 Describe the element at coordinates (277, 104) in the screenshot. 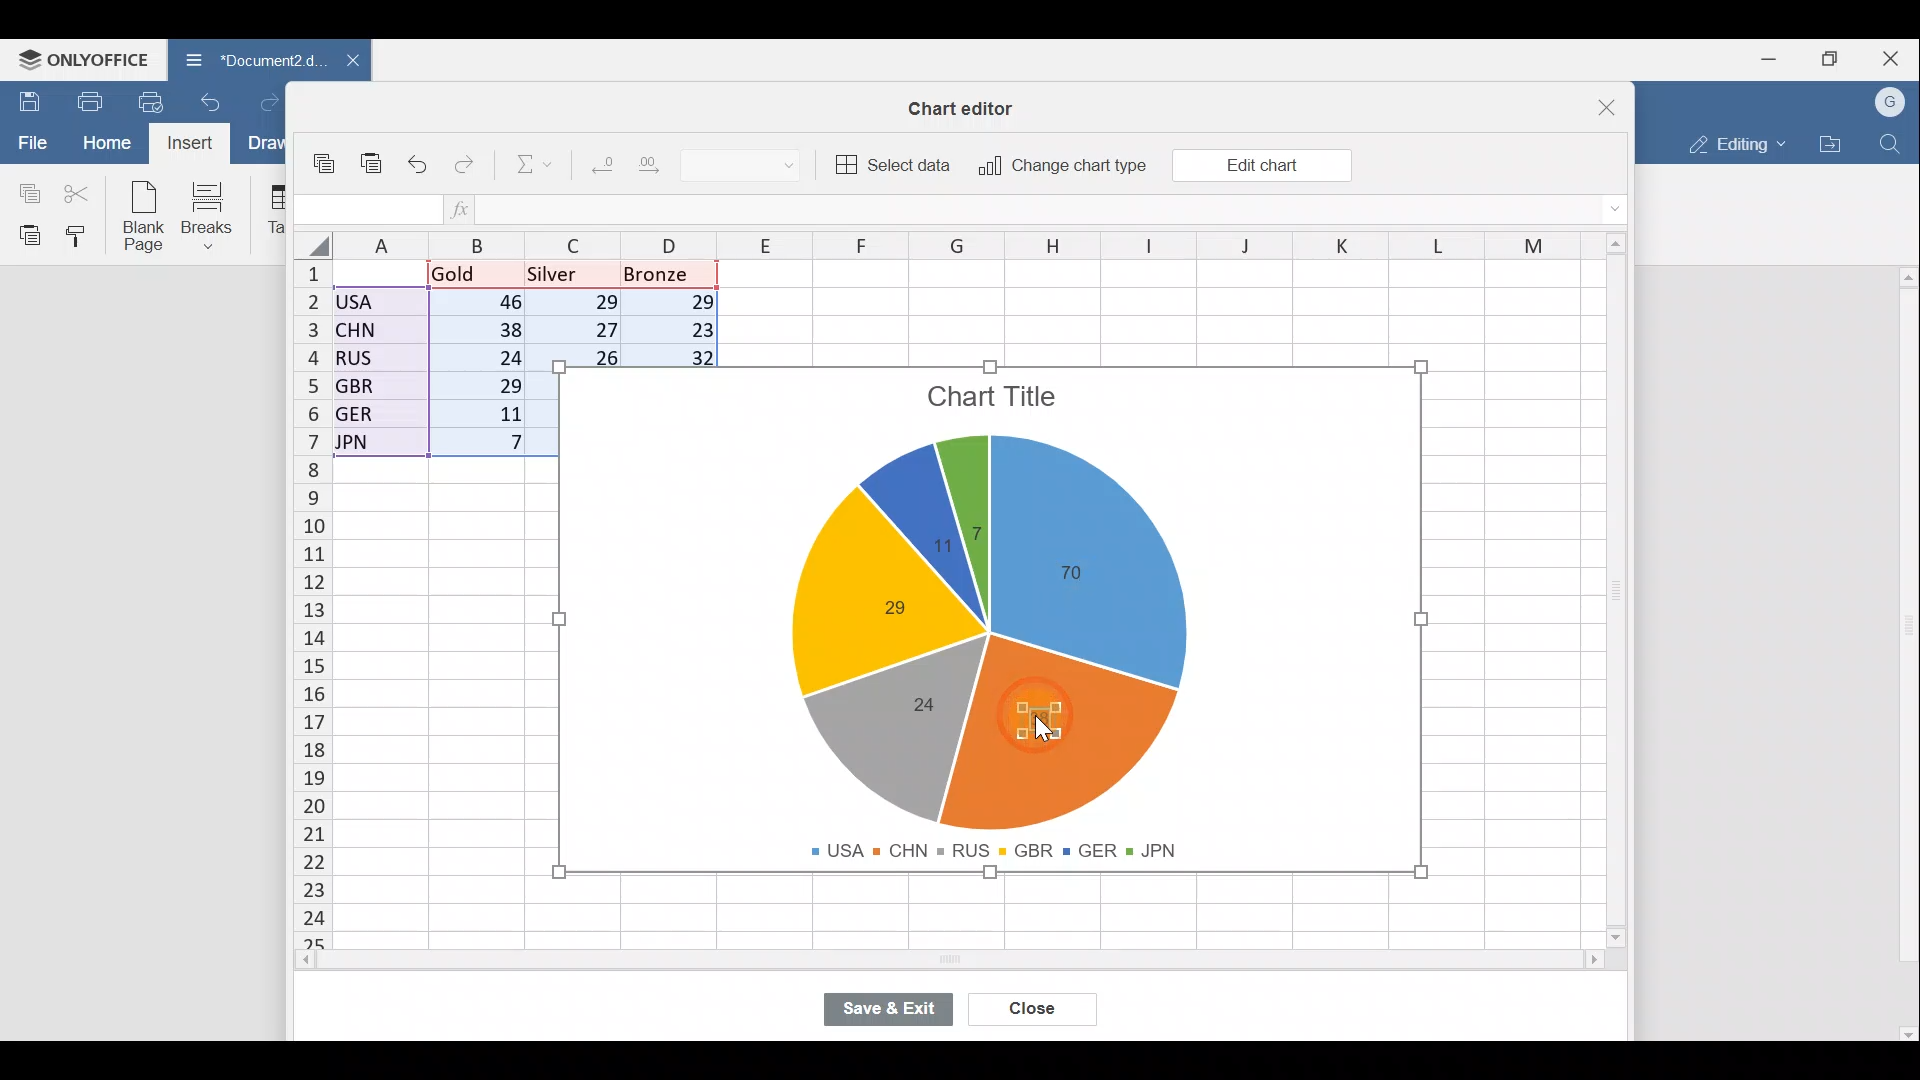

I see `Redo` at that location.